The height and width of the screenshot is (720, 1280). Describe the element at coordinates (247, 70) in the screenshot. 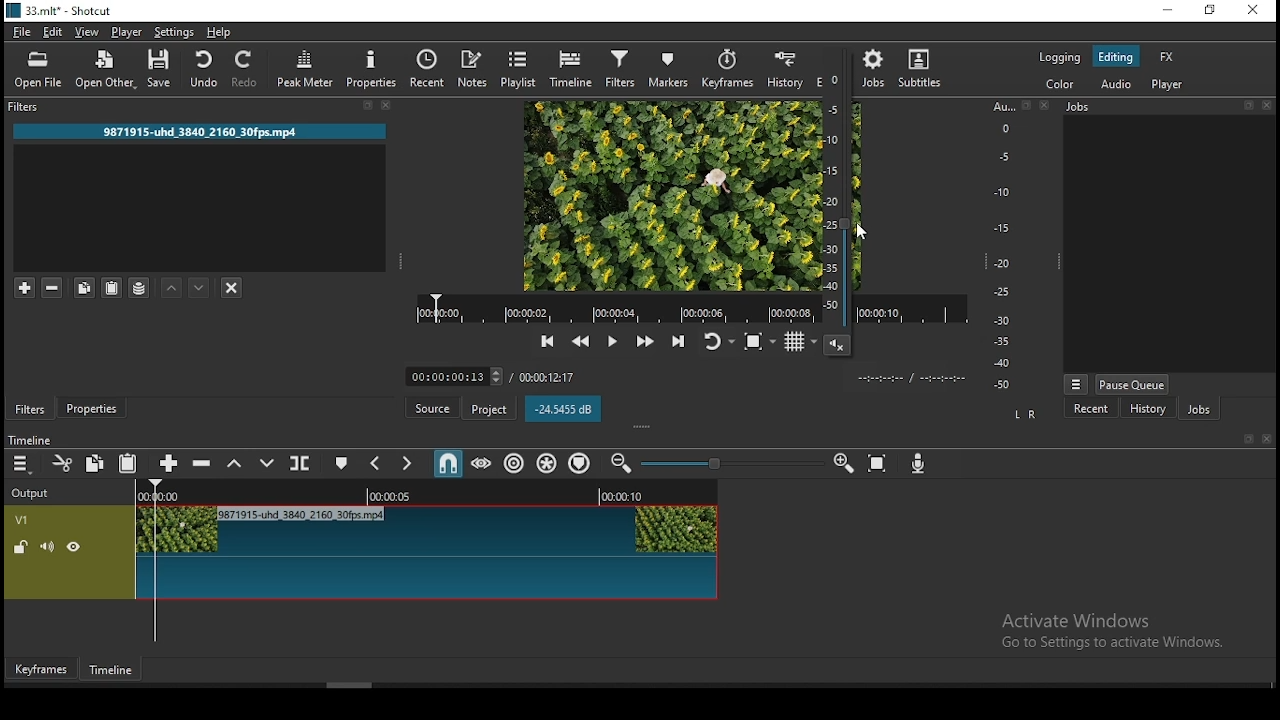

I see `redo` at that location.